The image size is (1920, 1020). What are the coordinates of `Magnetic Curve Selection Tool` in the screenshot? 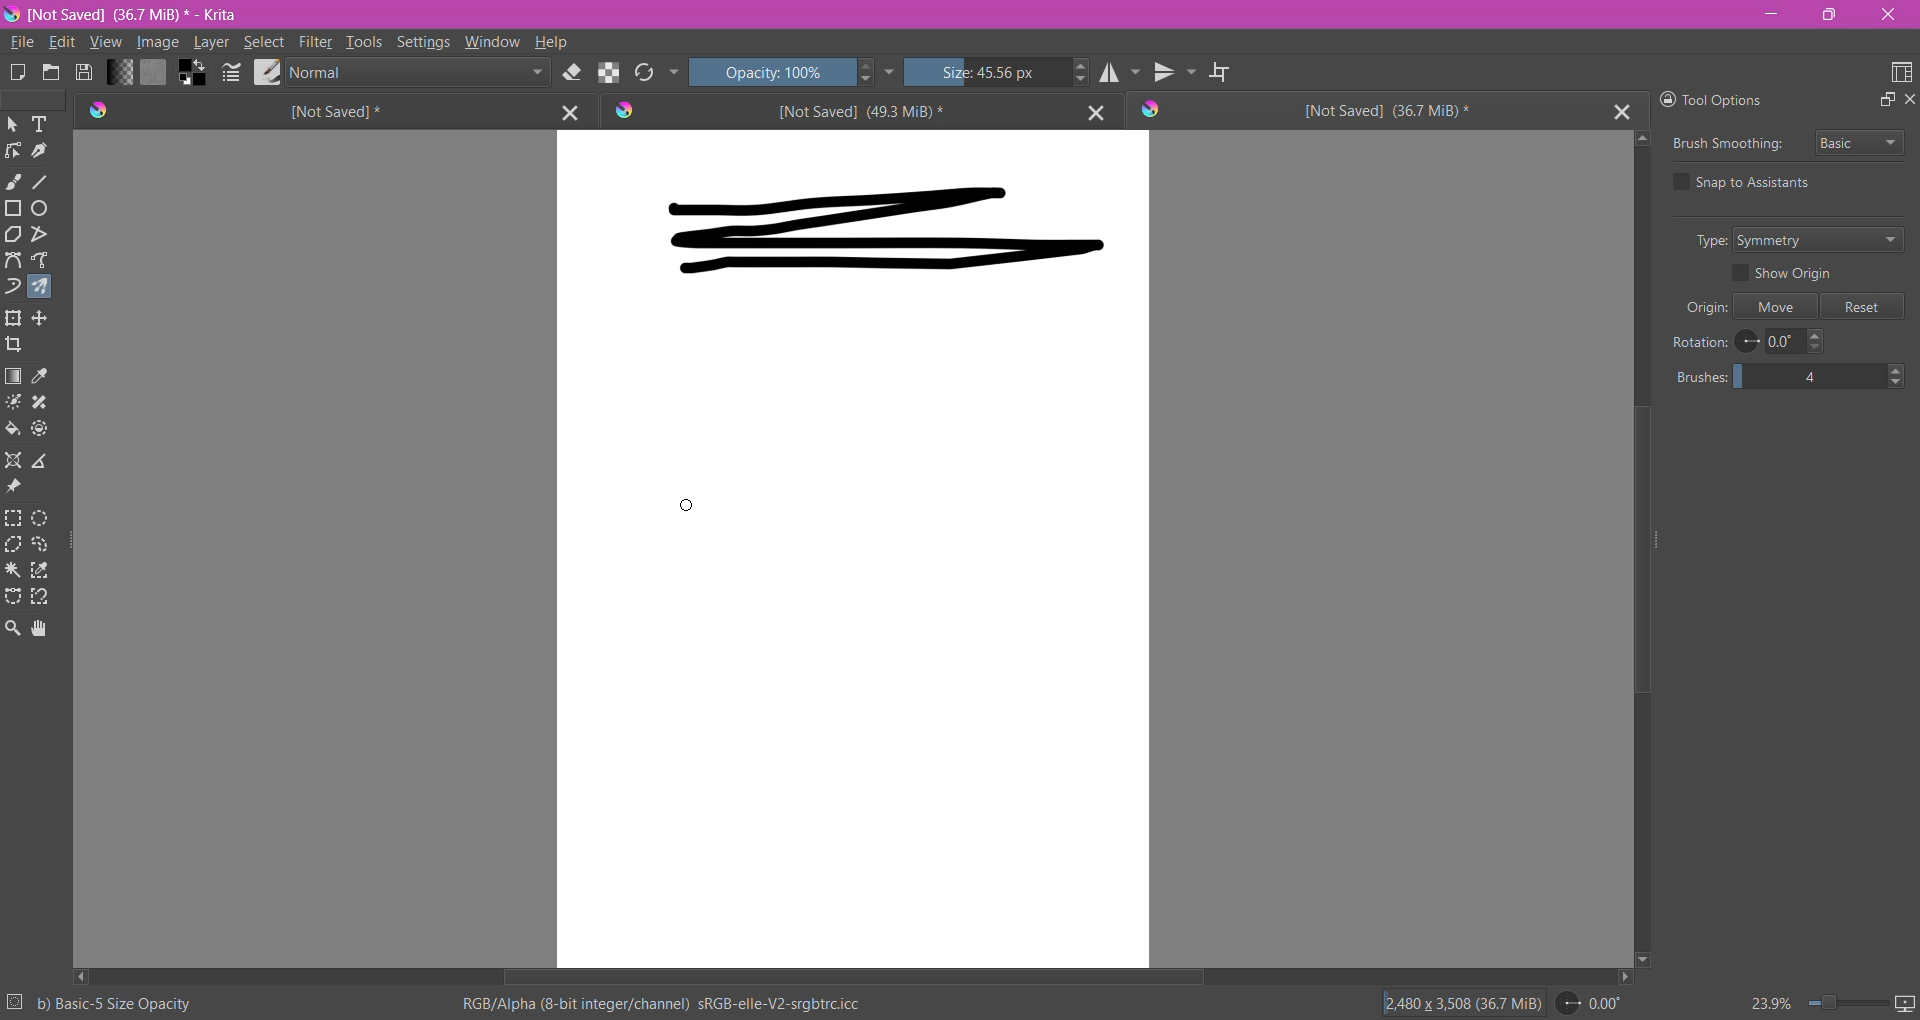 It's located at (40, 597).